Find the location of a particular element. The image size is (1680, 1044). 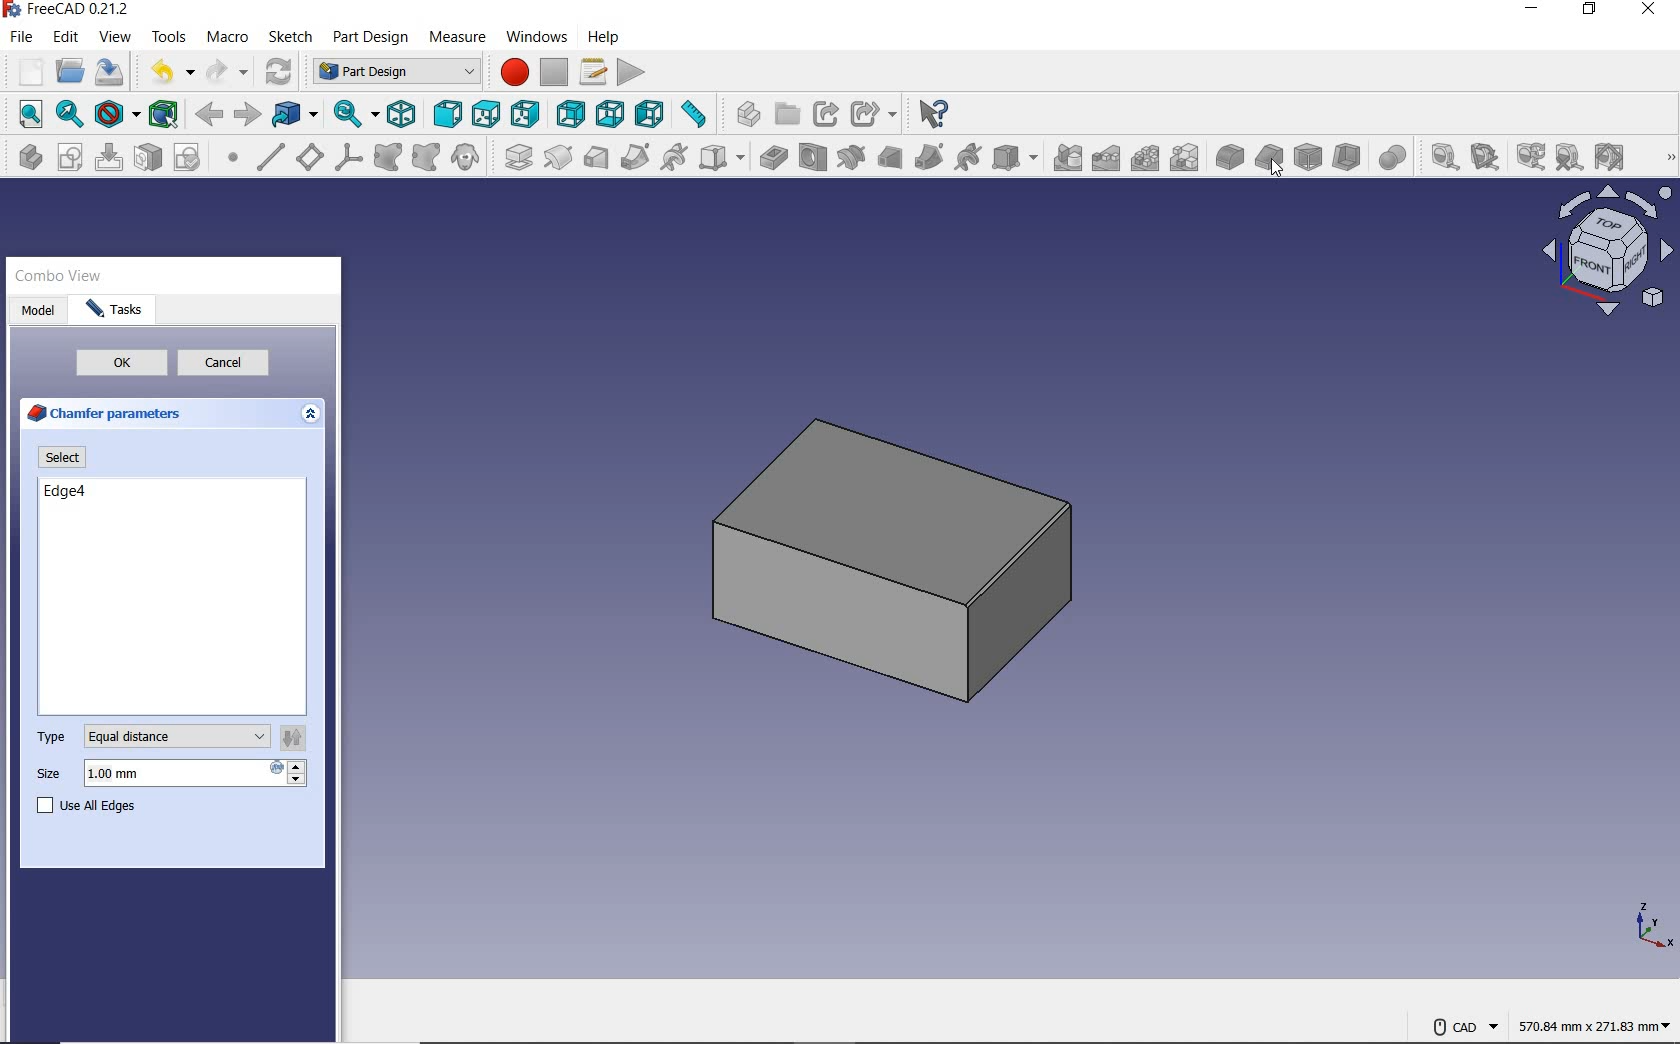

Plane view  is located at coordinates (1609, 251).